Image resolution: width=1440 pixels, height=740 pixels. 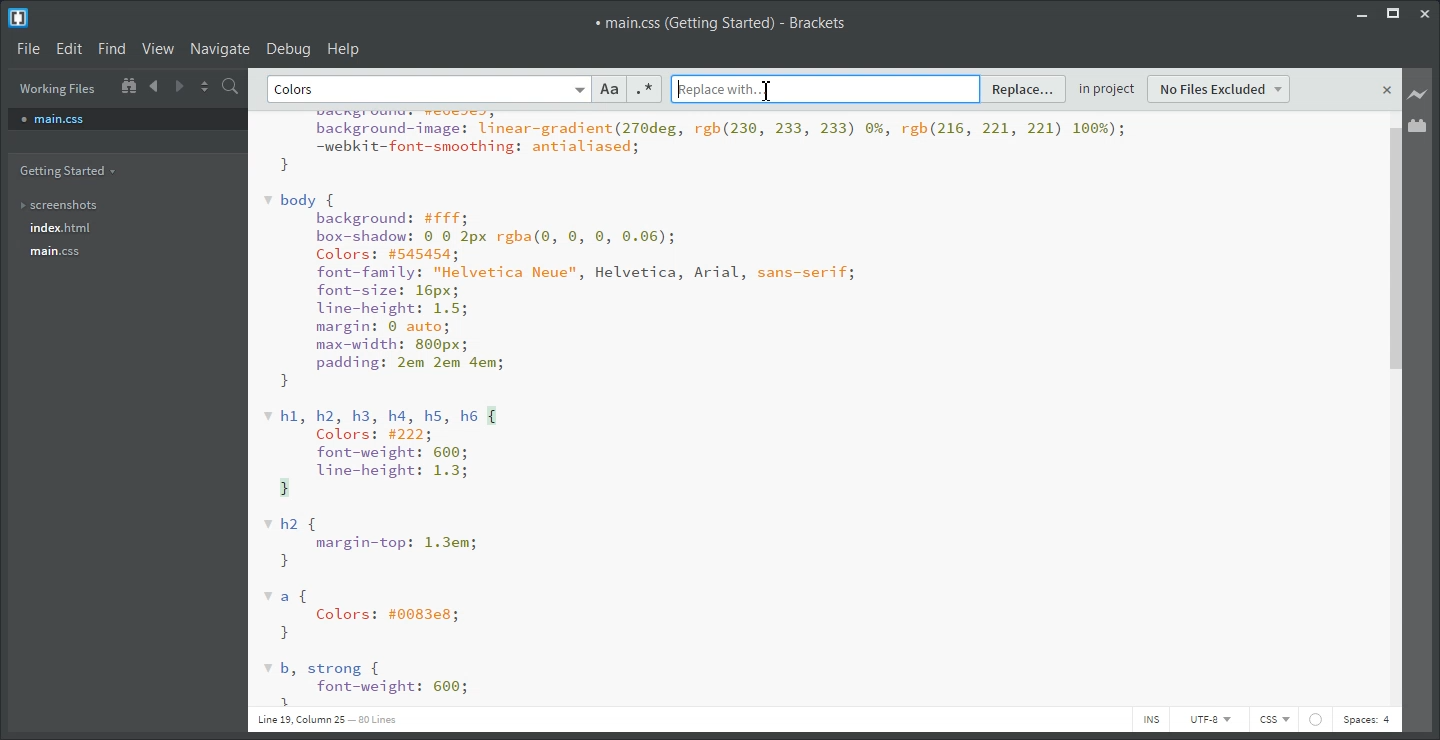 What do you see at coordinates (382, 451) in the screenshot?
I see `hl, h2, h3, h4, hs, he {
Colors: #222;
font-weight: 600;
Uine-height: 1.3;

3}` at bounding box center [382, 451].